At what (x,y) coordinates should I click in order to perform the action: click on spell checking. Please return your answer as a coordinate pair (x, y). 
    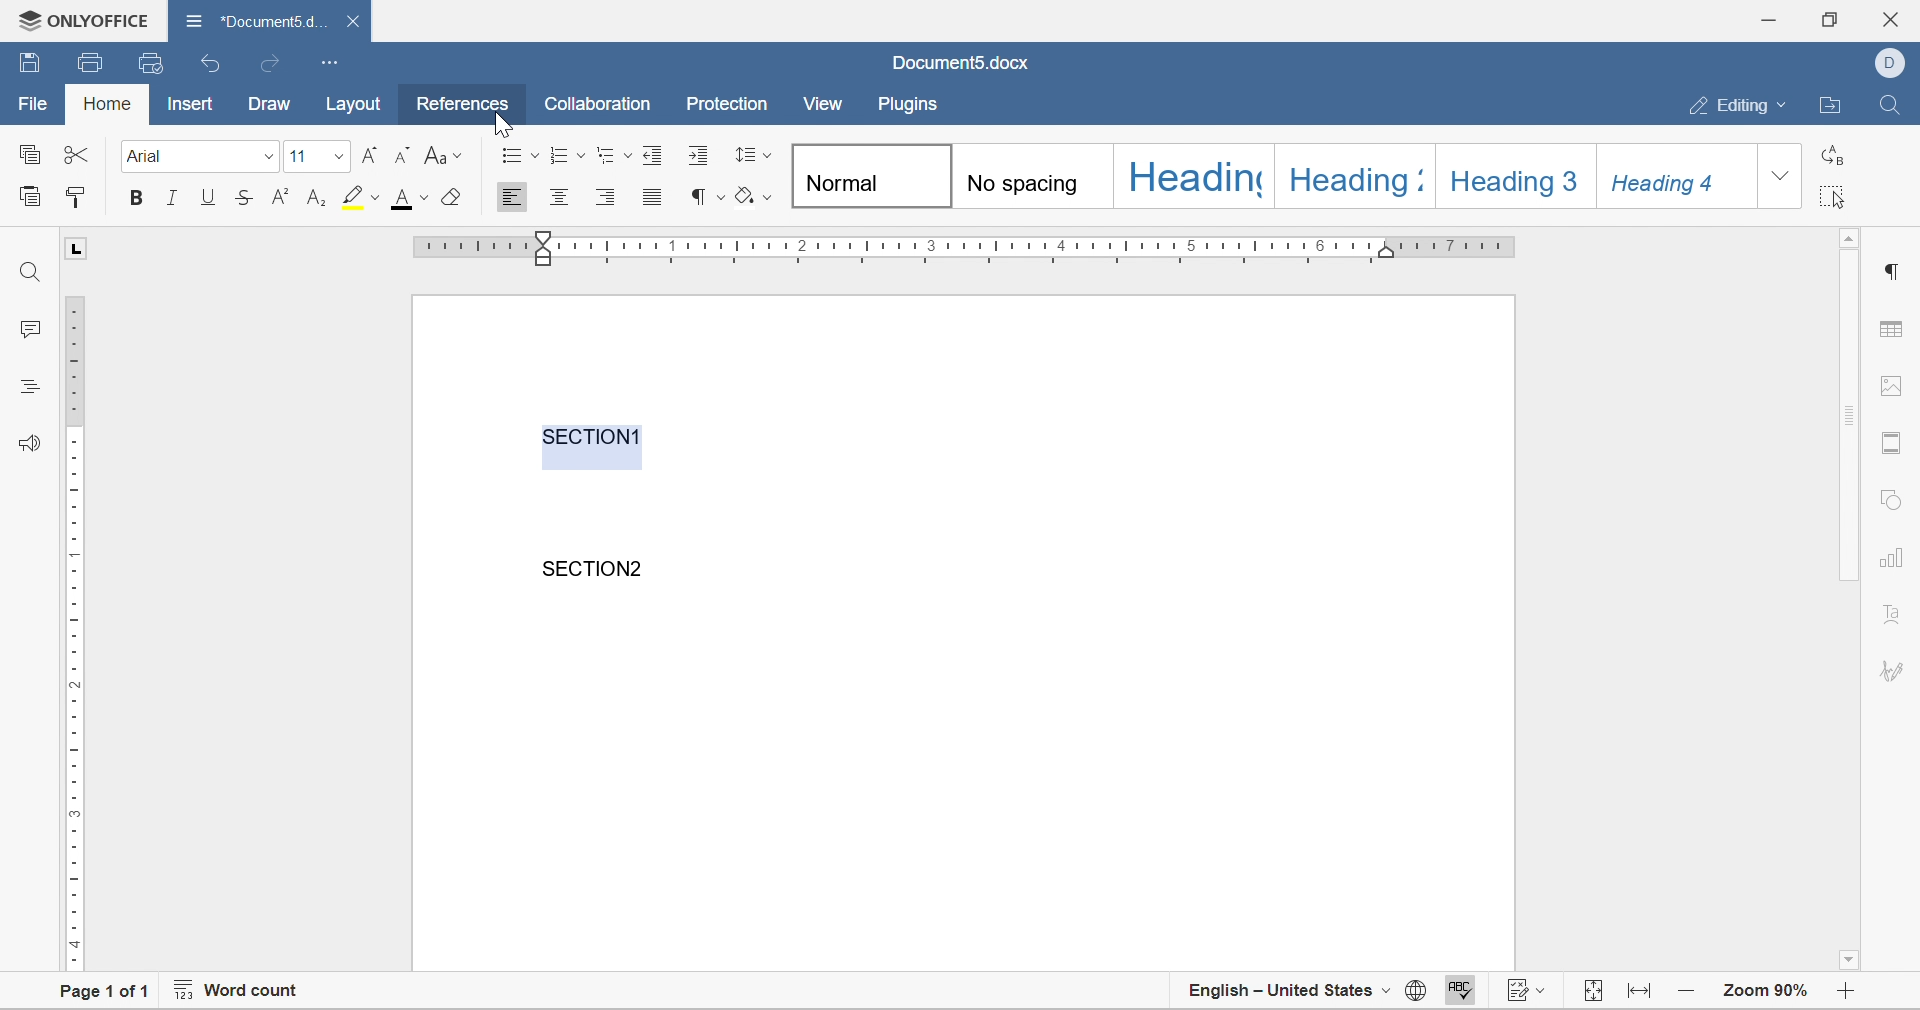
    Looking at the image, I should click on (1457, 993).